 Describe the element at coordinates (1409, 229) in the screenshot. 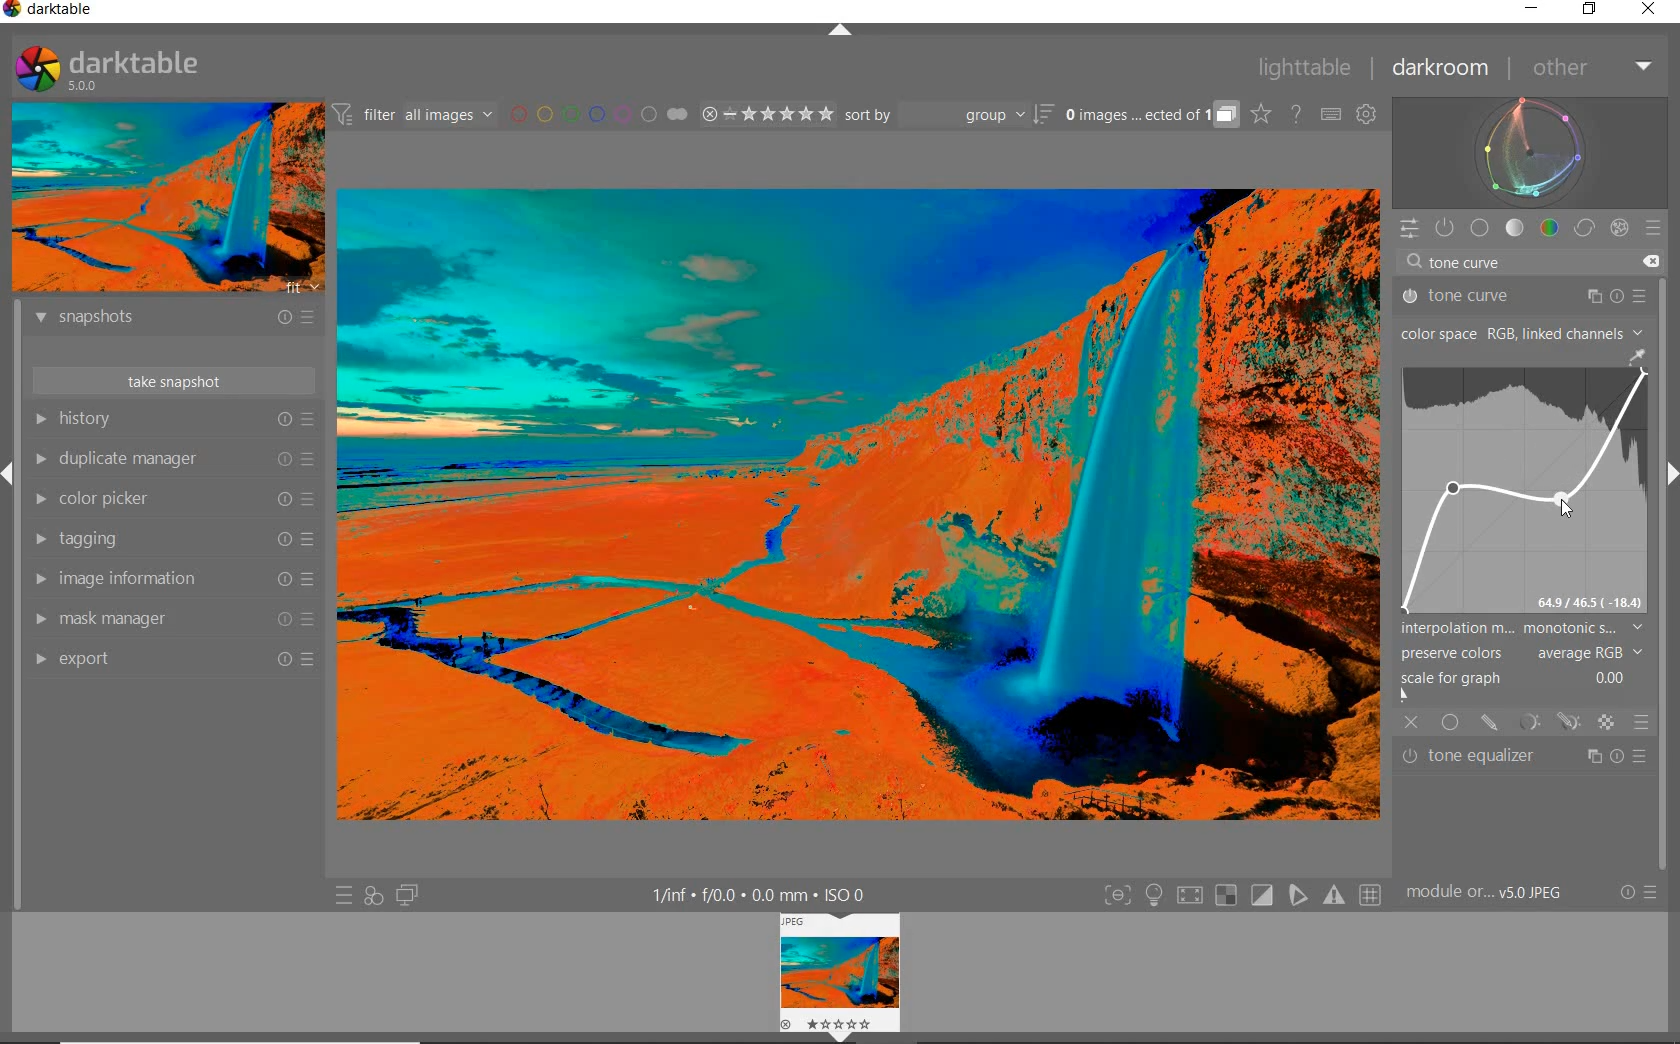

I see `QUICK ACCESS PANEL` at that location.